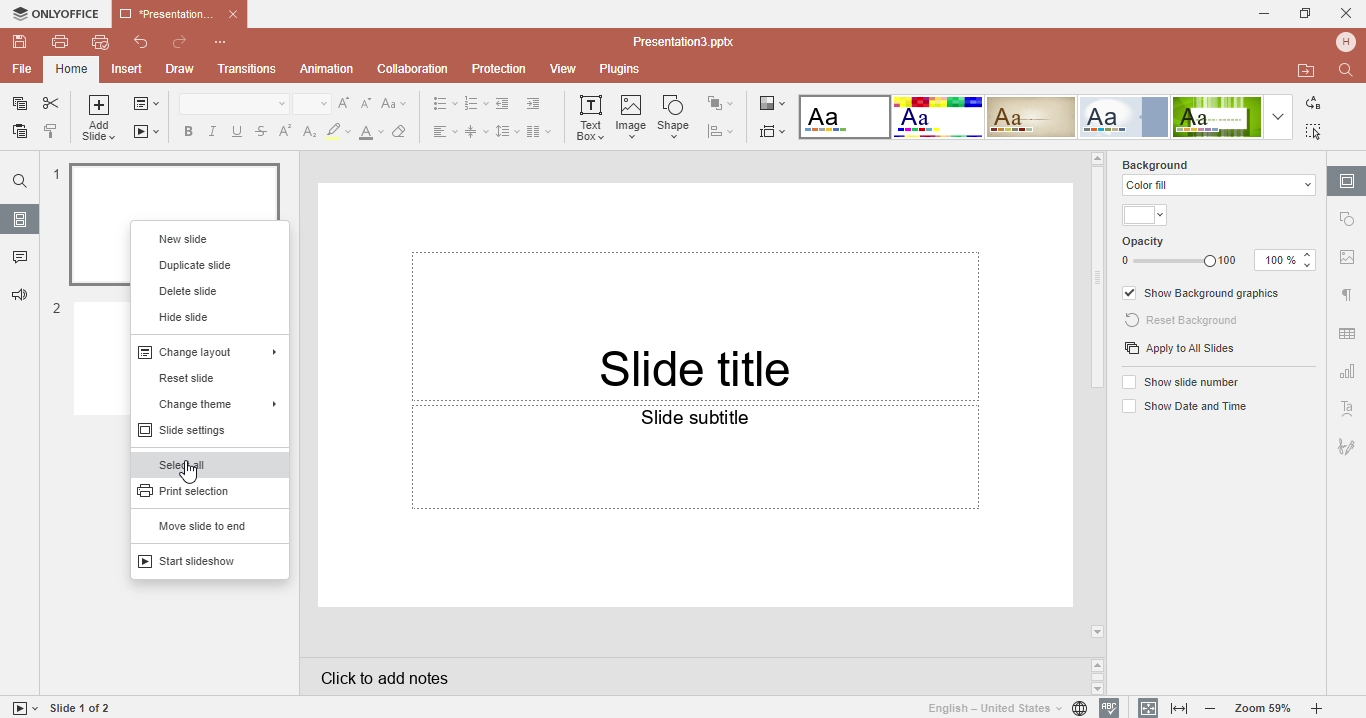 The height and width of the screenshot is (718, 1366). Describe the element at coordinates (1347, 261) in the screenshot. I see `Image settings` at that location.